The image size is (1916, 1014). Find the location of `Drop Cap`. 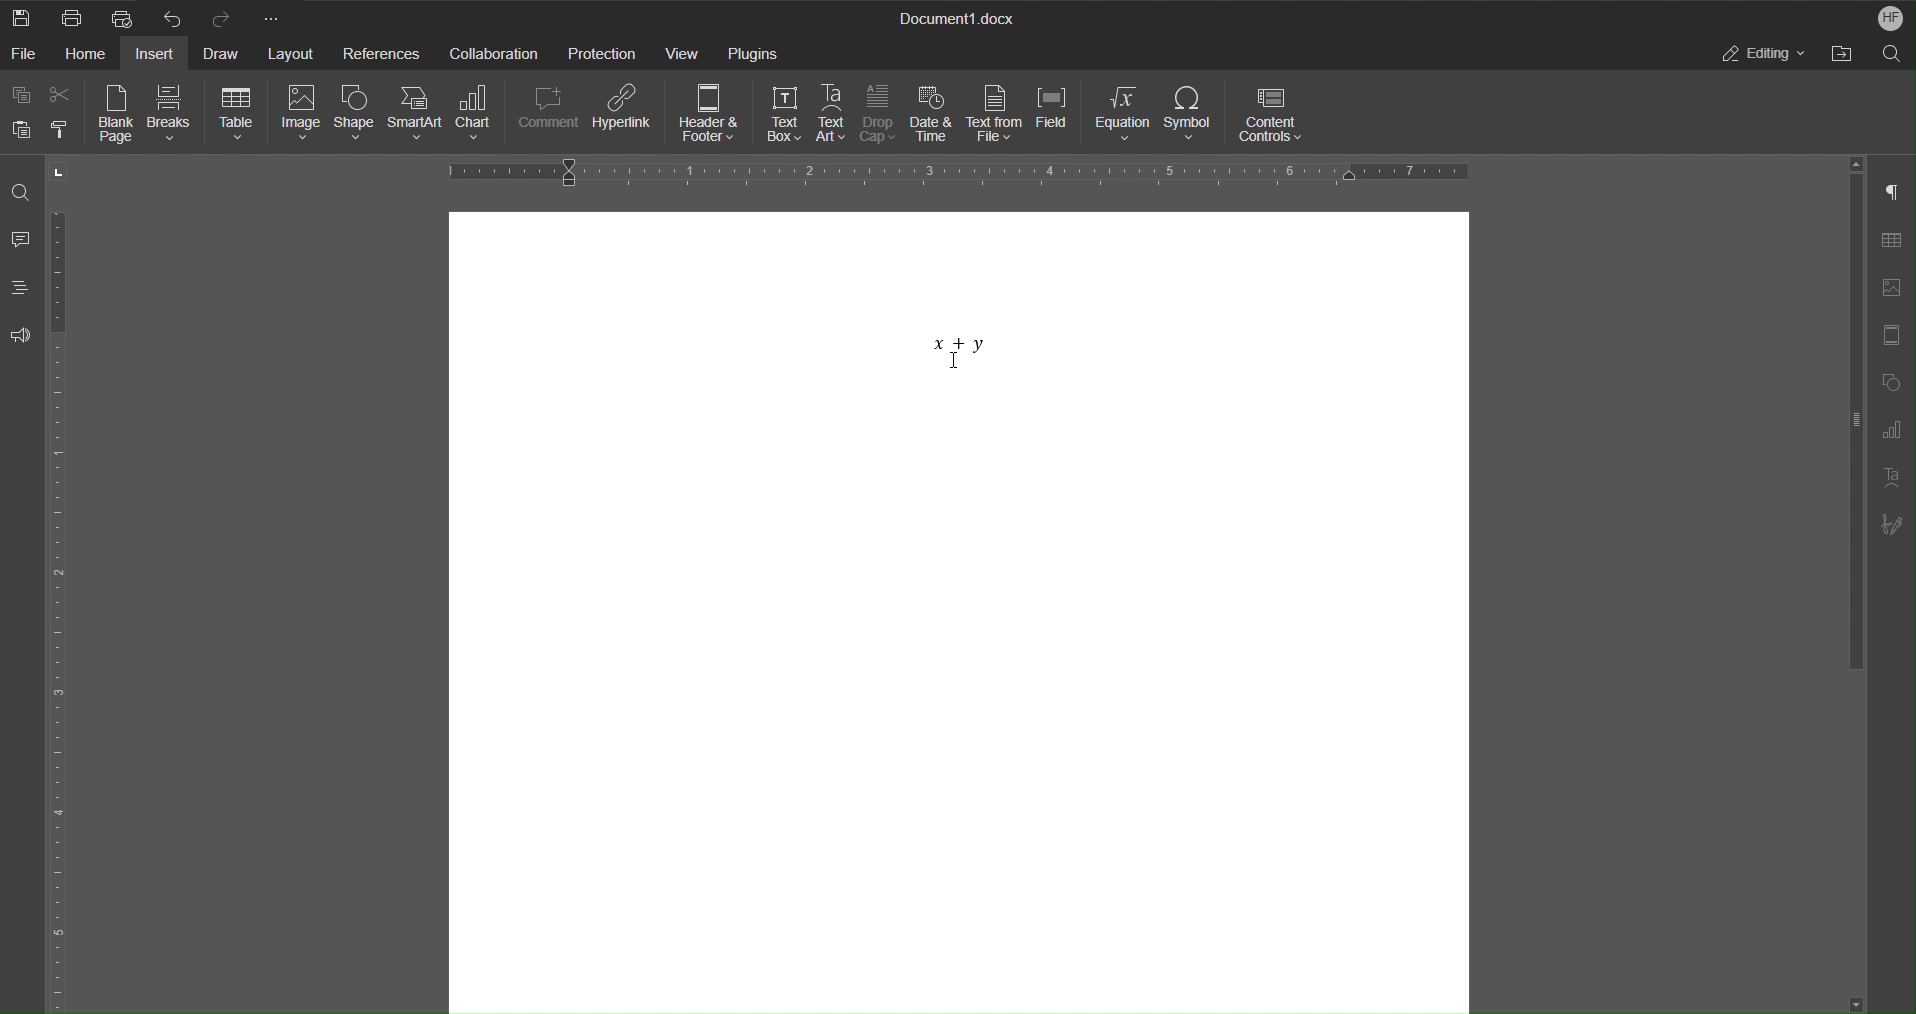

Drop Cap is located at coordinates (881, 116).